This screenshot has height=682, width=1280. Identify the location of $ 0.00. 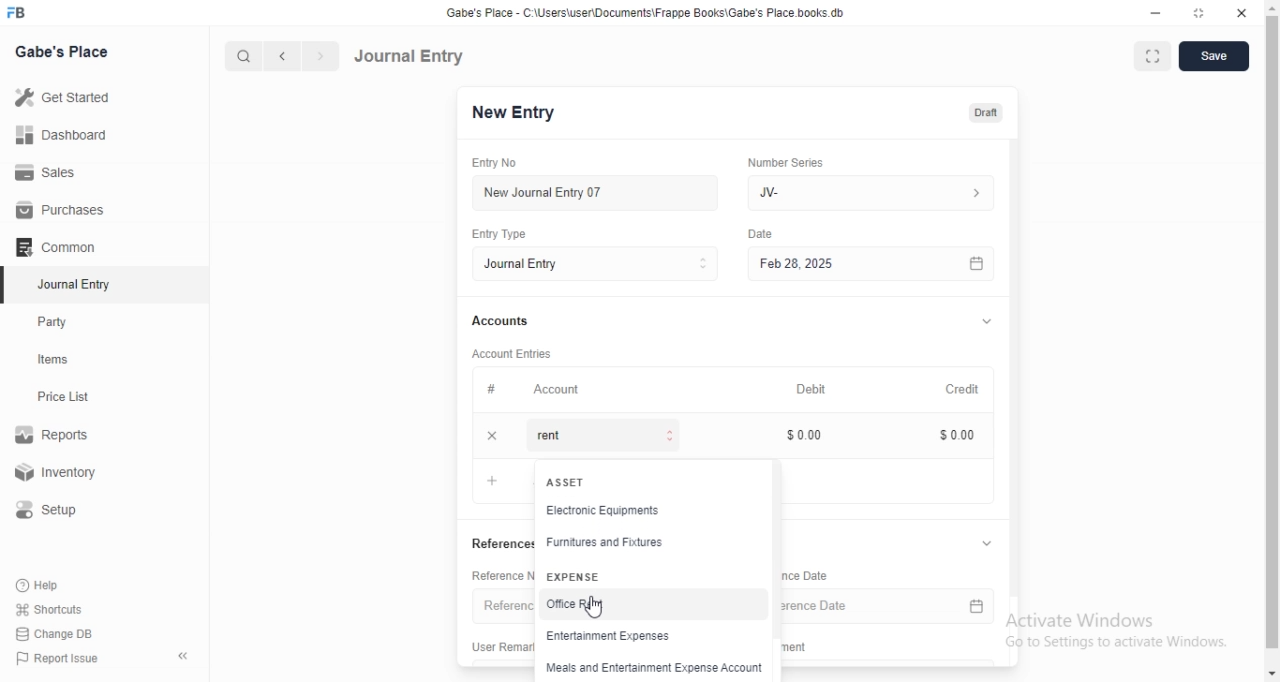
(960, 436).